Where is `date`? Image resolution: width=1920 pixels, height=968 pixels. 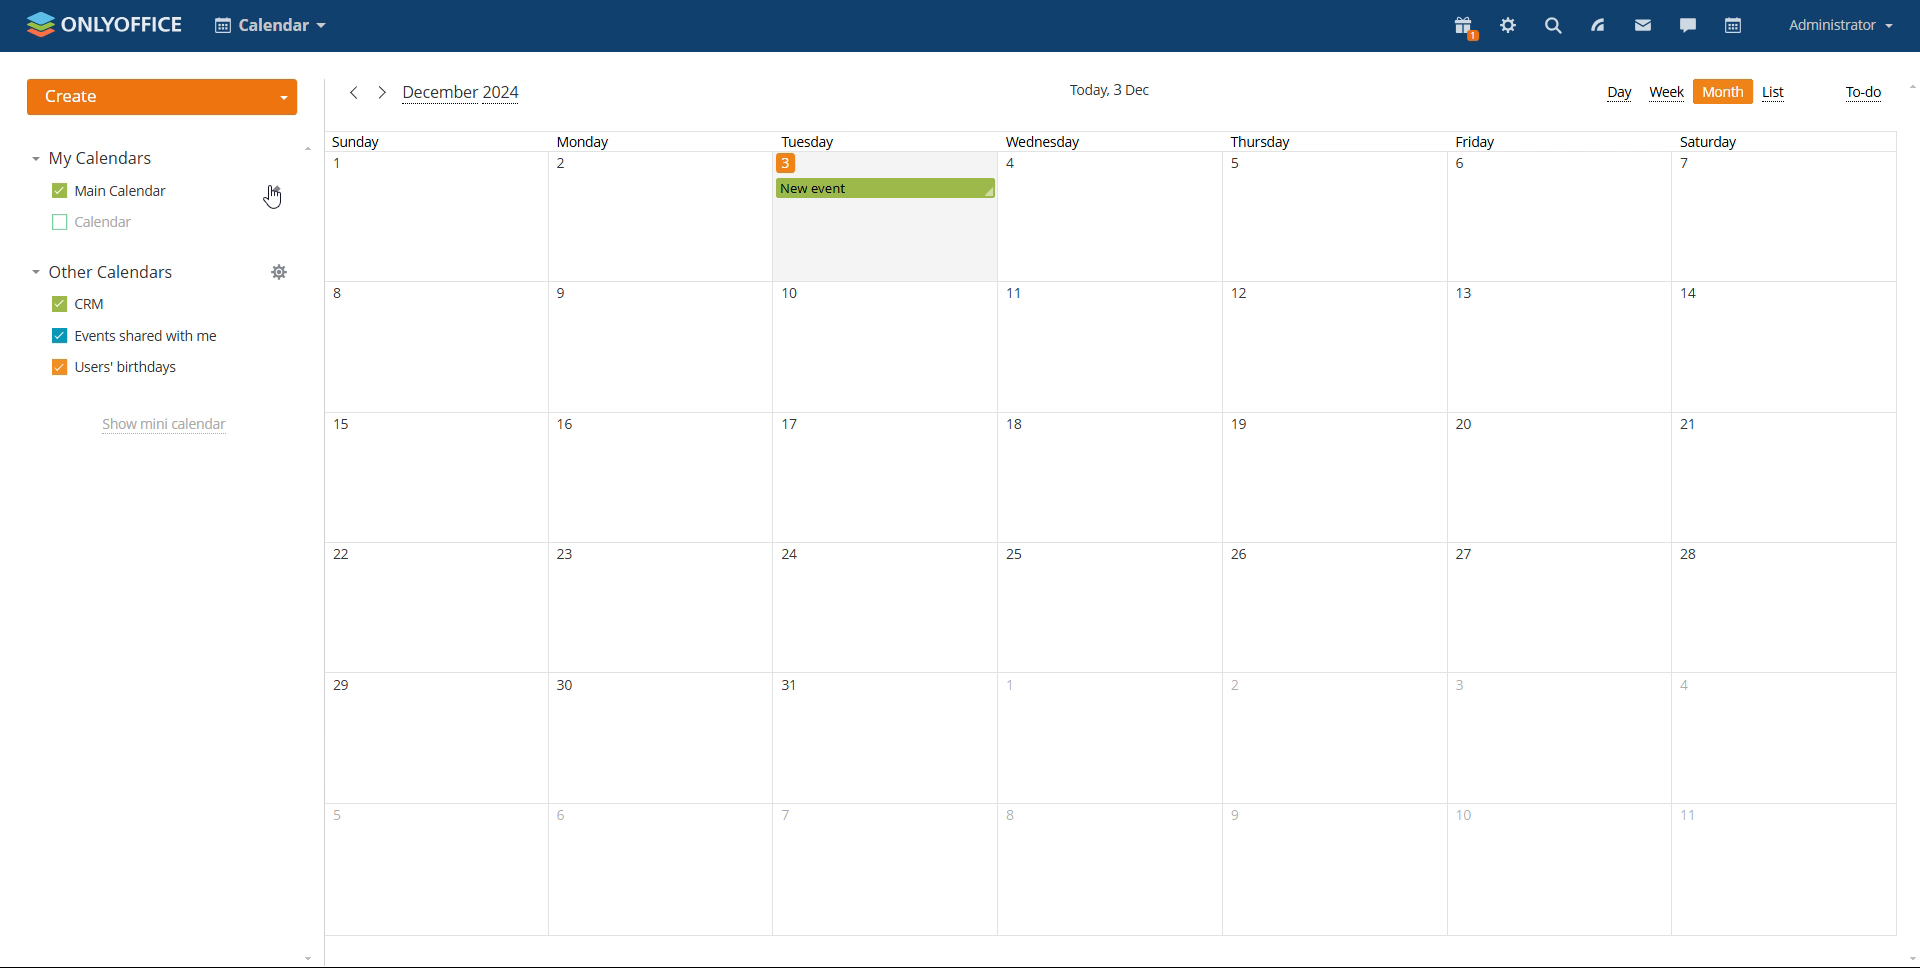
date is located at coordinates (658, 737).